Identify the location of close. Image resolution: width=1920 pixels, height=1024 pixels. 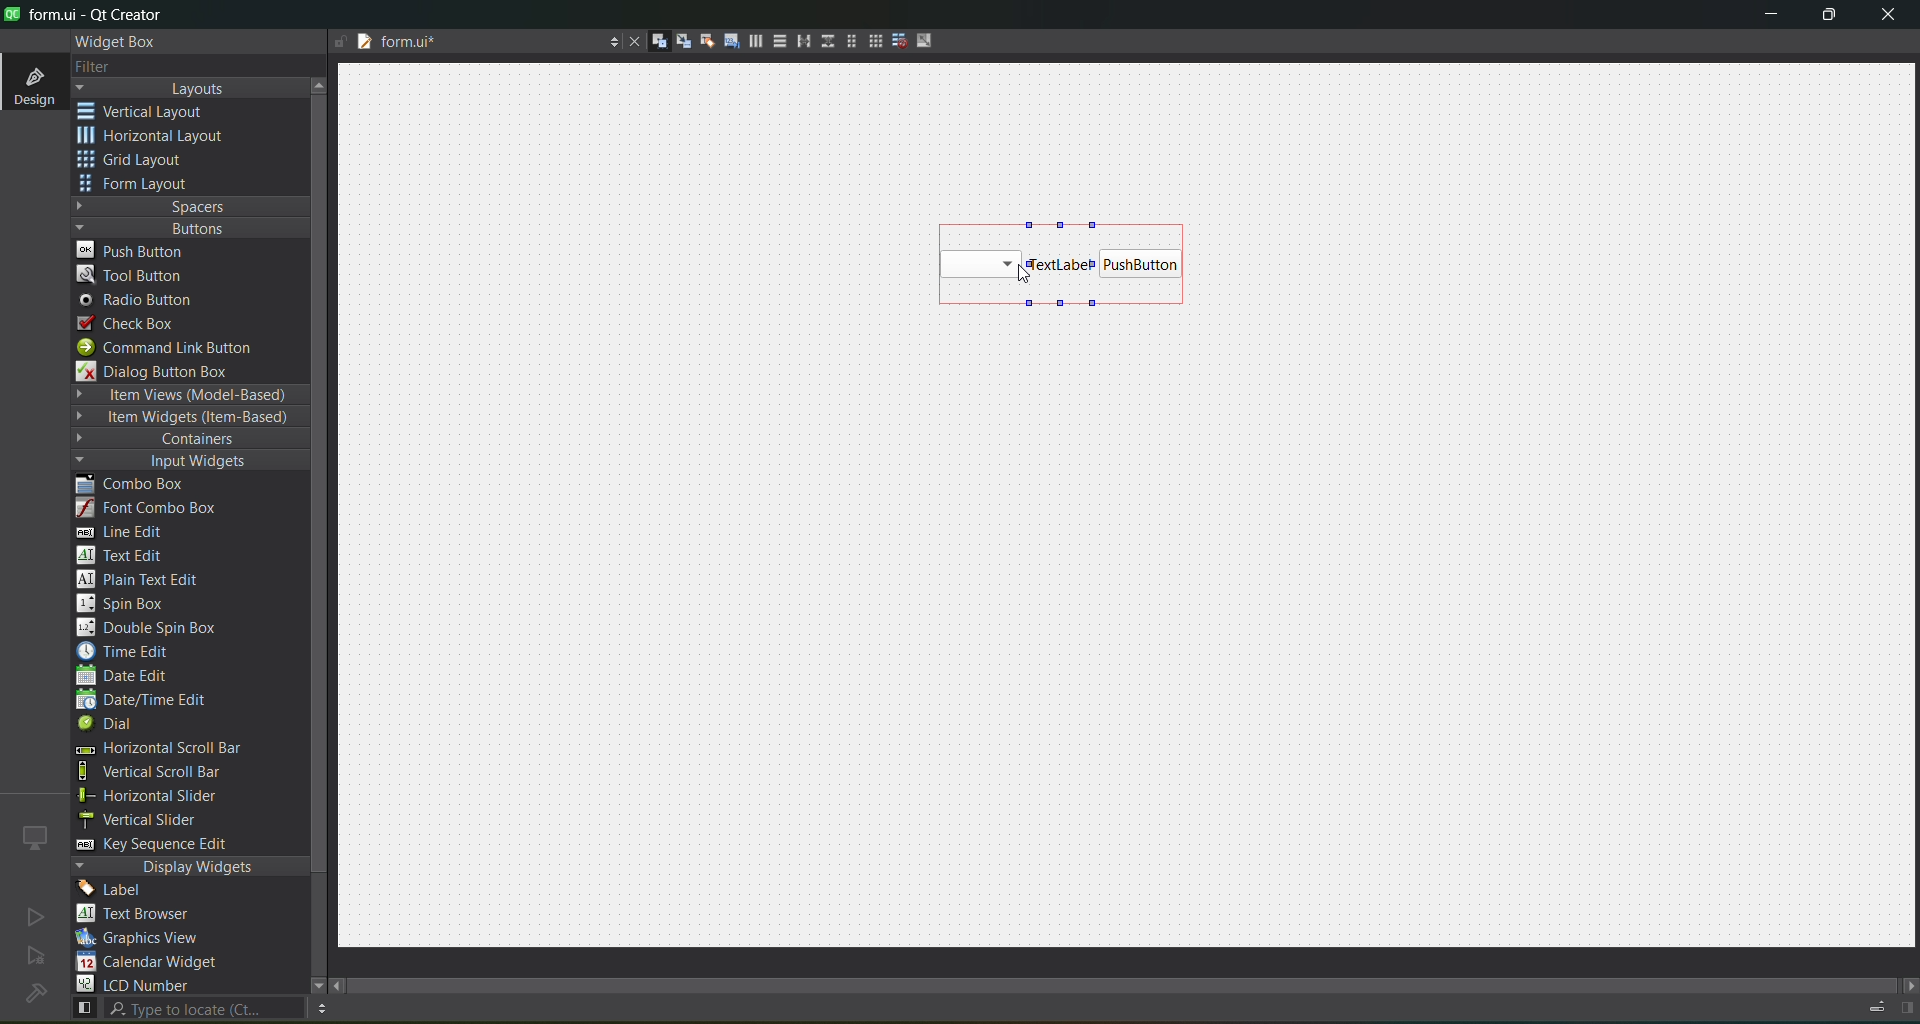
(1888, 17).